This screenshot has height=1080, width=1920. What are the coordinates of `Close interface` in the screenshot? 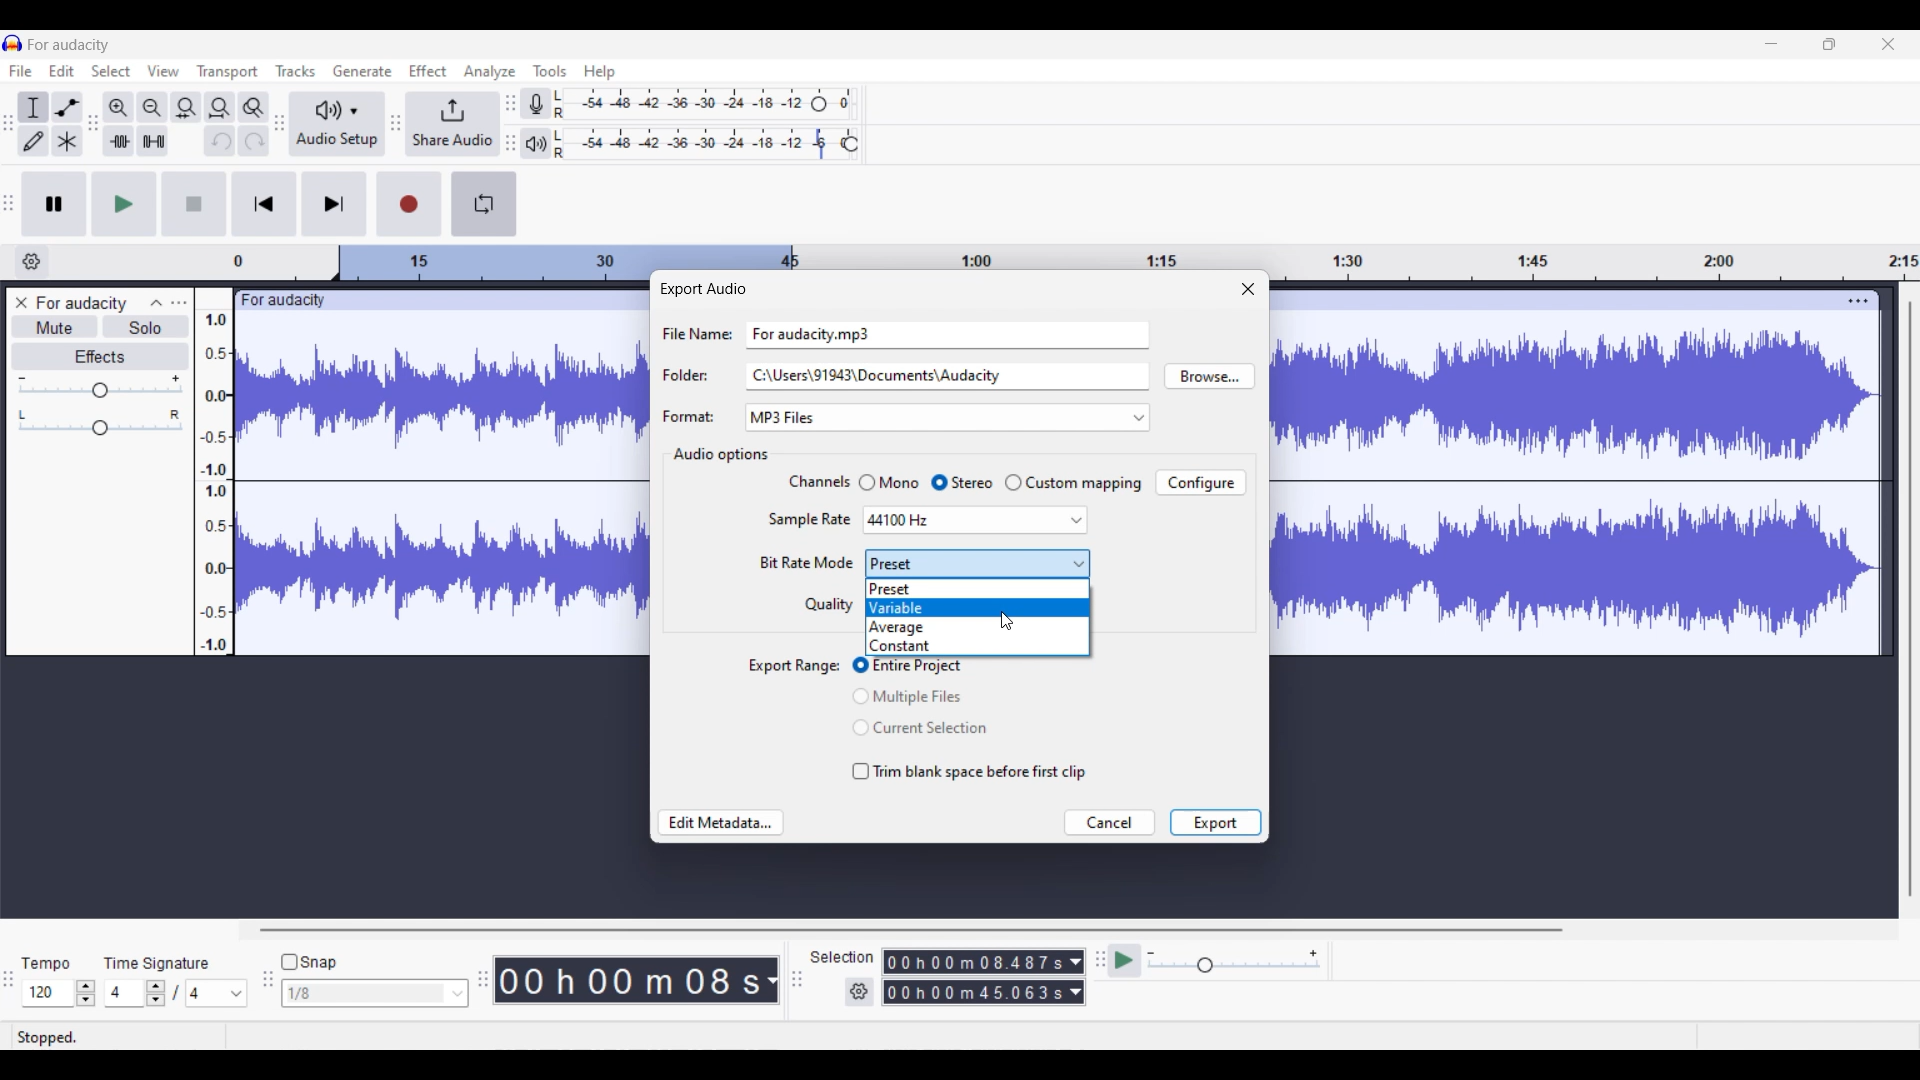 It's located at (1888, 44).